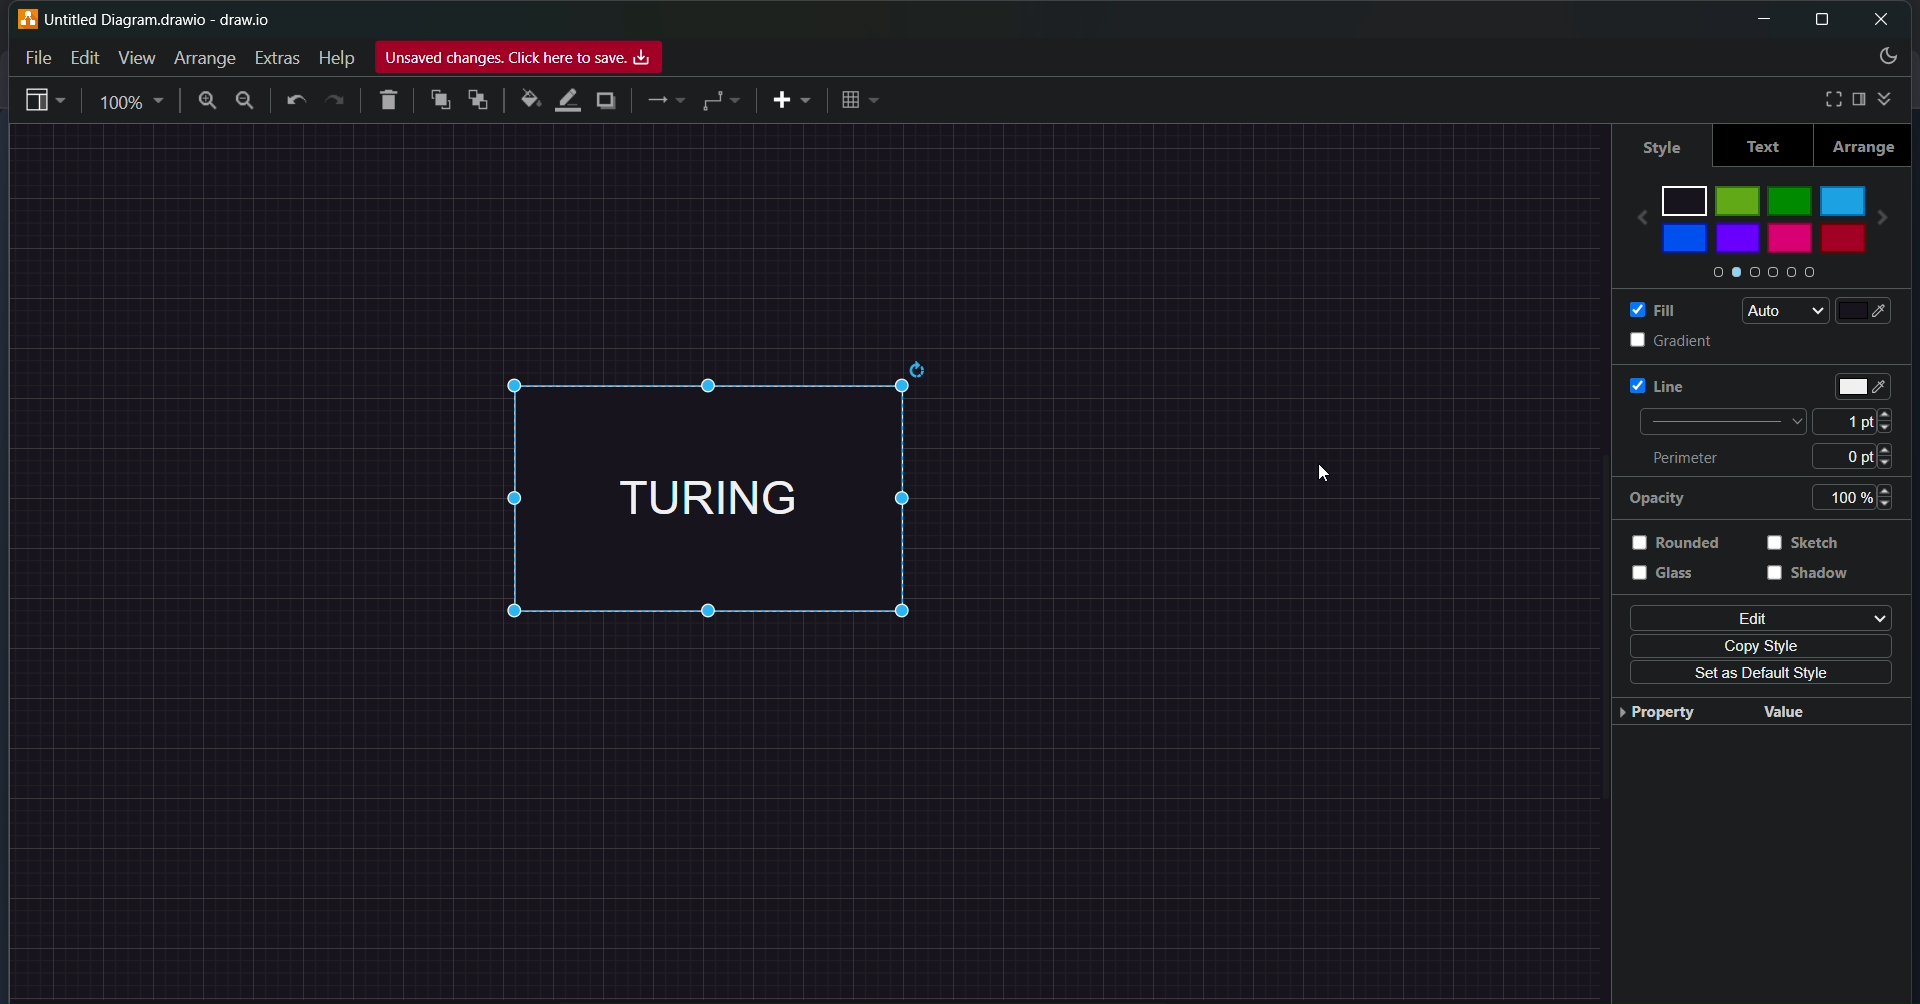 This screenshot has height=1004, width=1920. Describe the element at coordinates (26, 18) in the screenshot. I see `logo` at that location.